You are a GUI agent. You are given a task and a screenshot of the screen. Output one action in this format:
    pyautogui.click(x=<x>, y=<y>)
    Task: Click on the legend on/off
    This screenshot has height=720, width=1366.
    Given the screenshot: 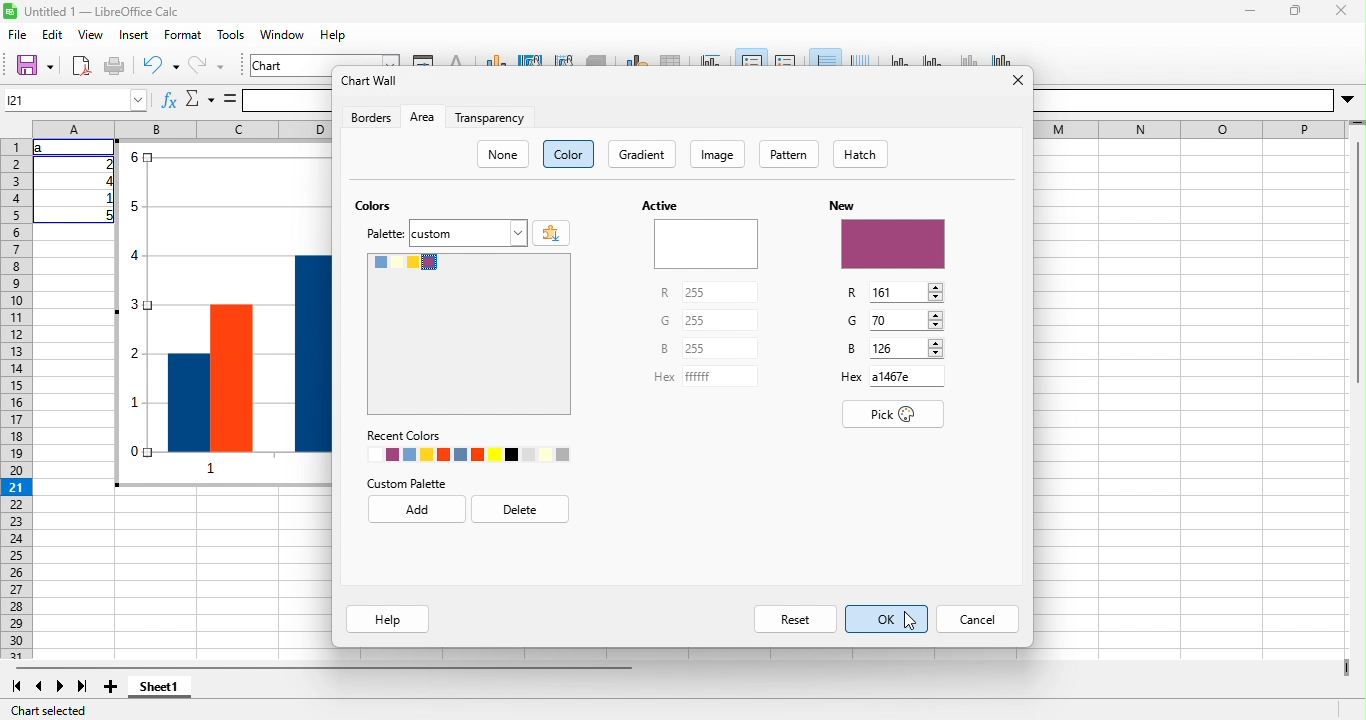 What is the action you would take?
    pyautogui.click(x=752, y=57)
    